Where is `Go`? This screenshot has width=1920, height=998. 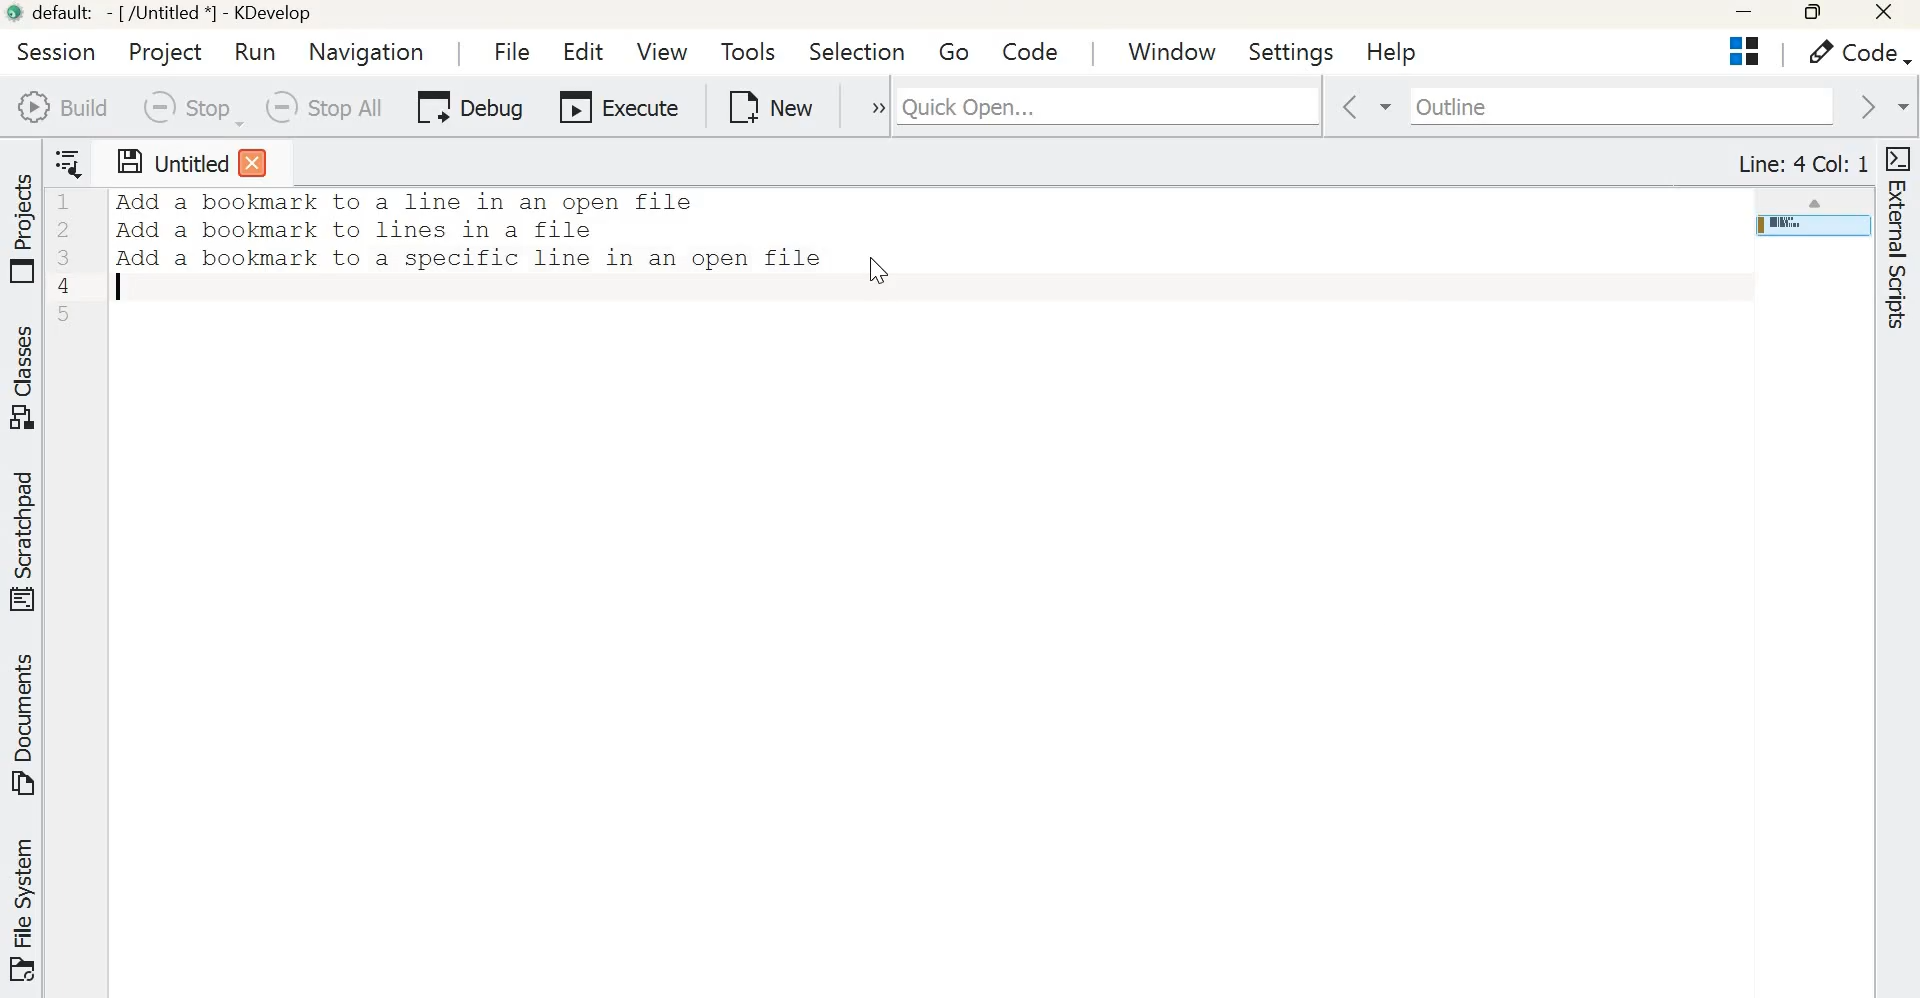
Go is located at coordinates (957, 49).